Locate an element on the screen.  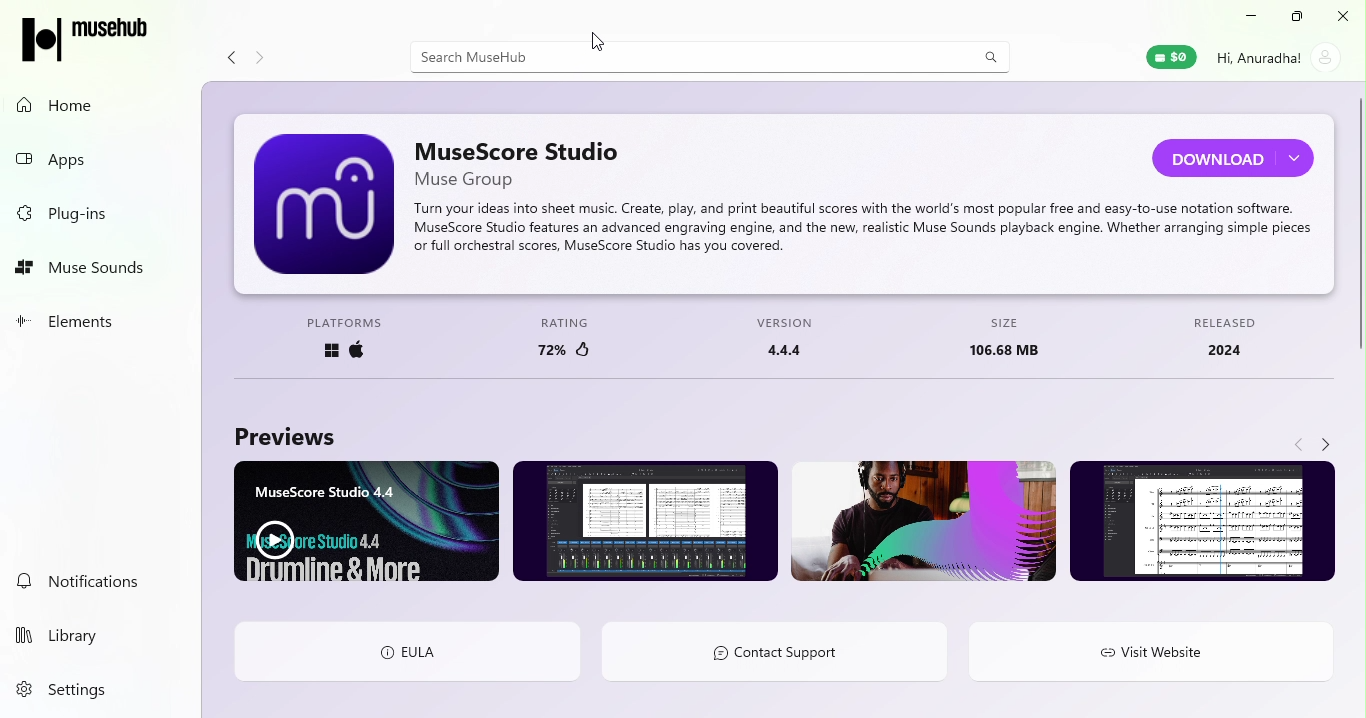
Search bar is located at coordinates (710, 55).